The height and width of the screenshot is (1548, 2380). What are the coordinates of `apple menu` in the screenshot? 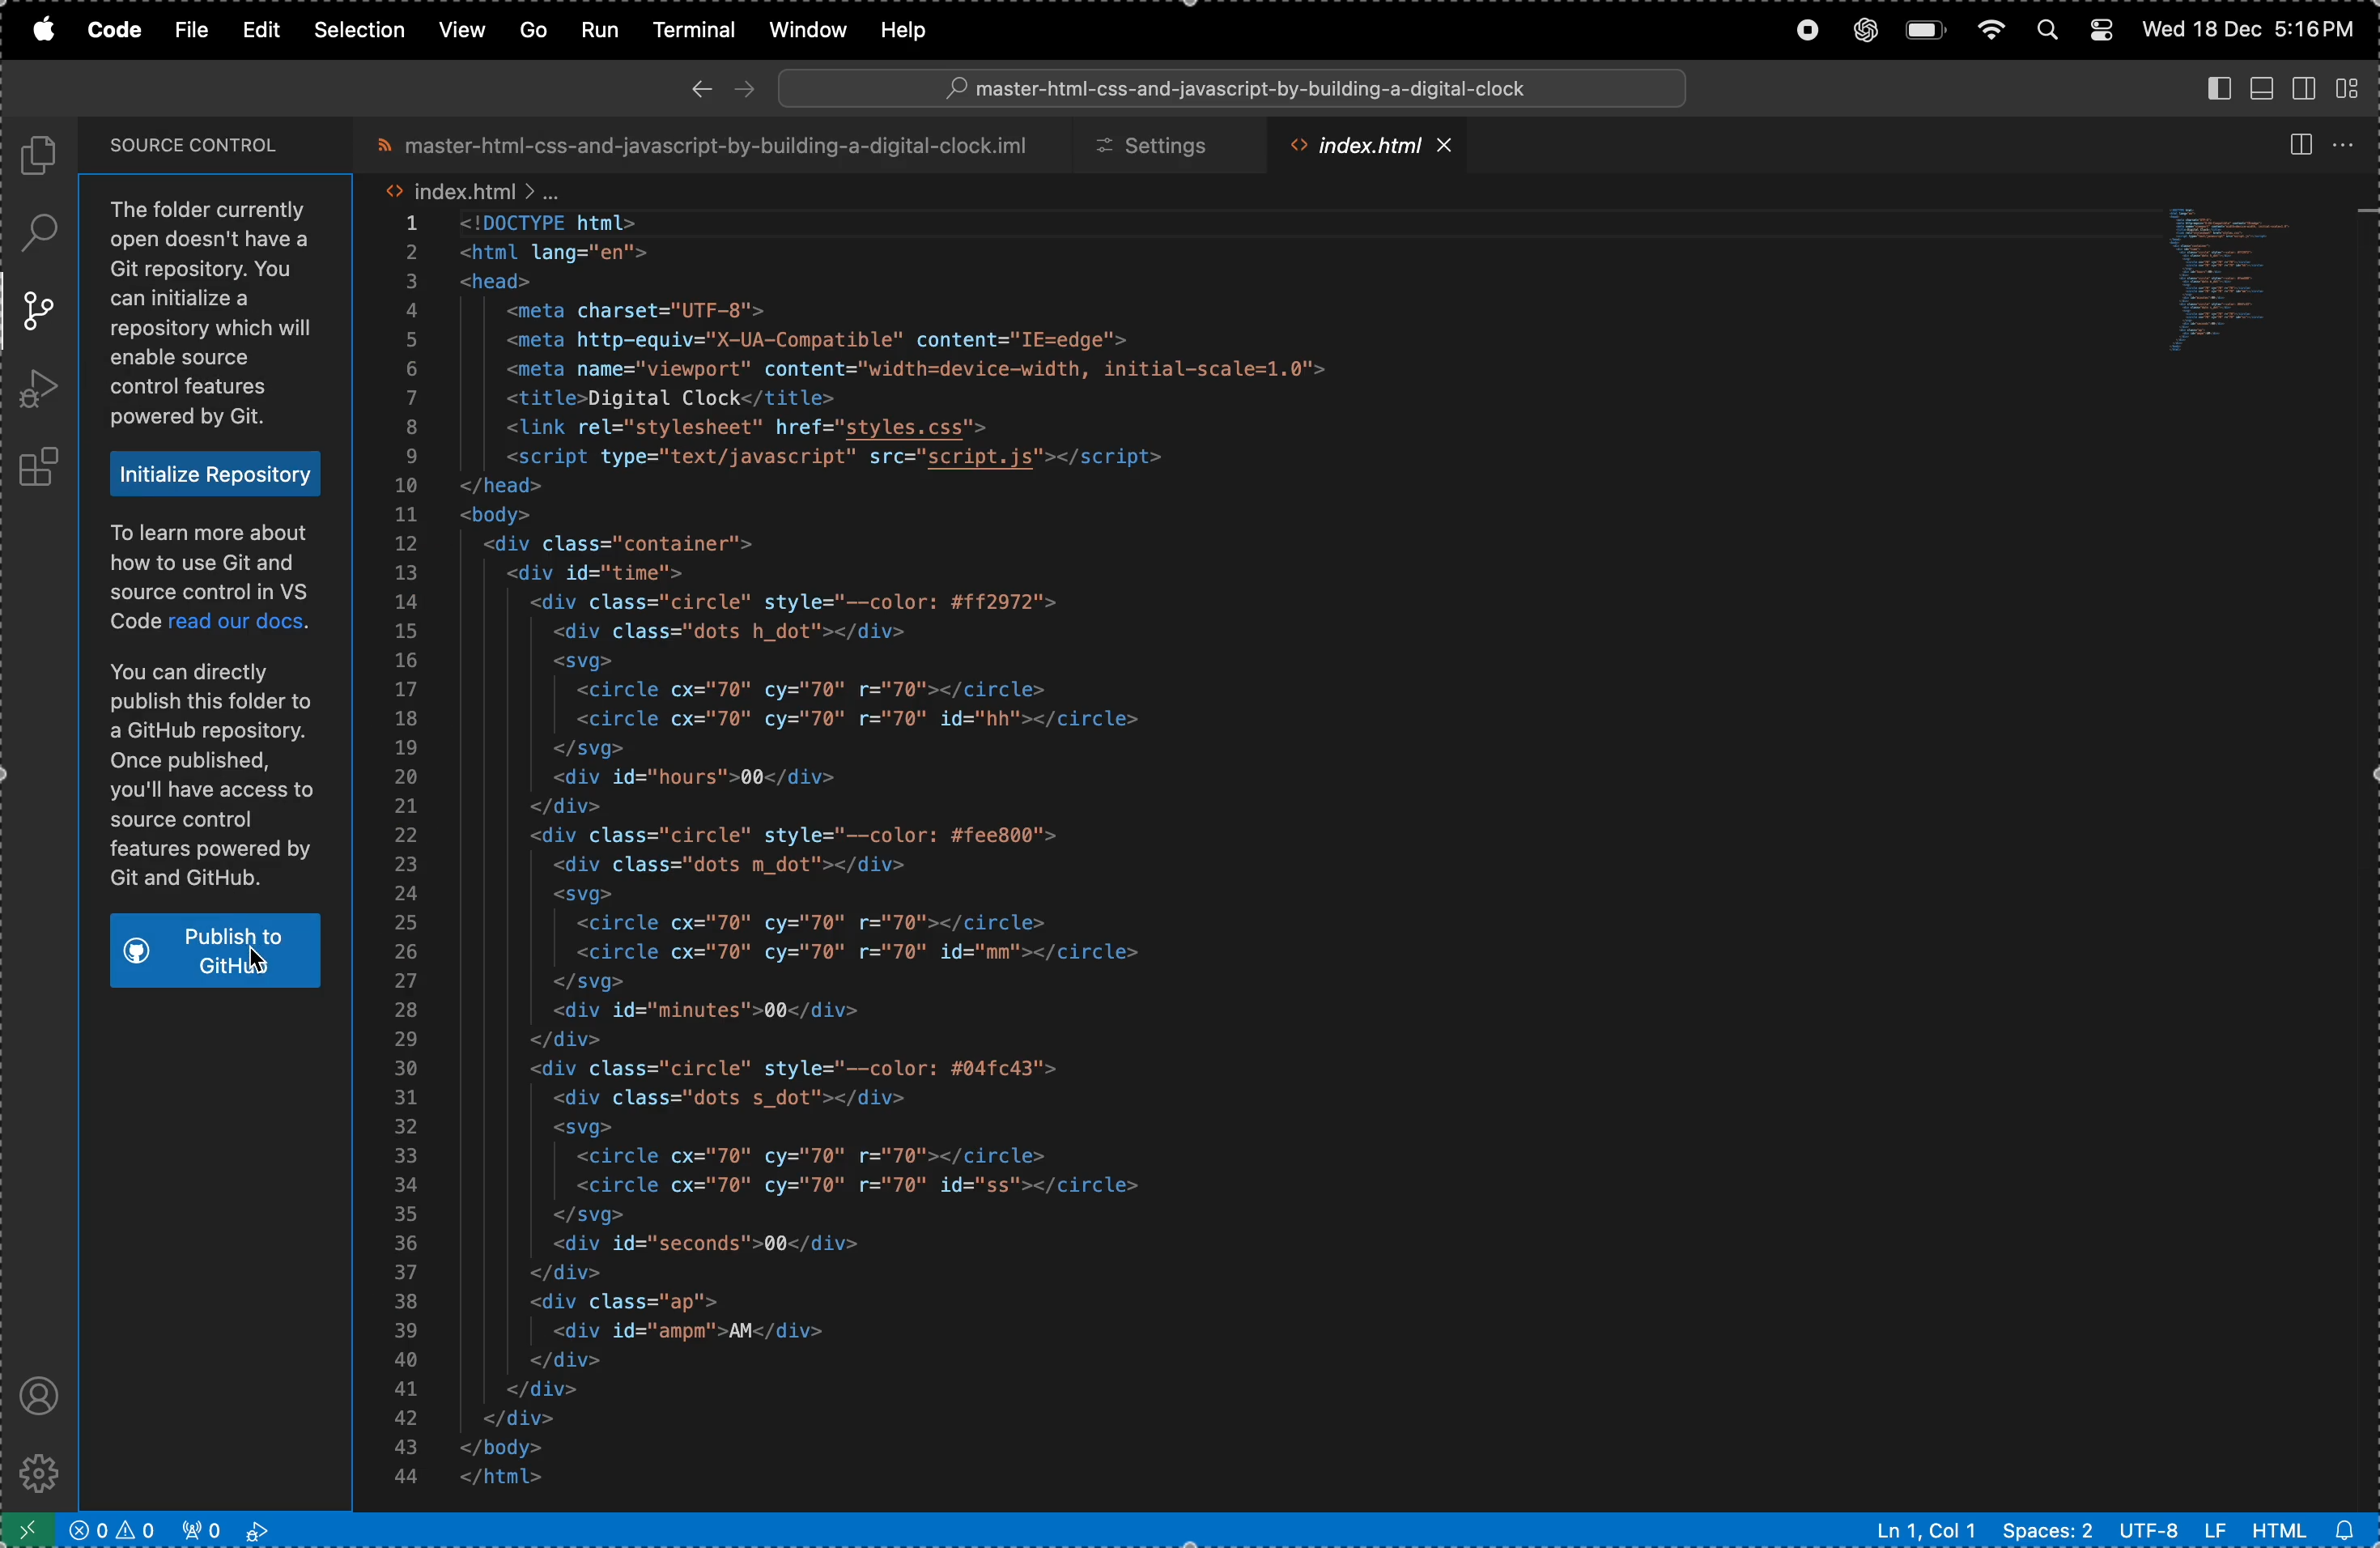 It's located at (47, 31).